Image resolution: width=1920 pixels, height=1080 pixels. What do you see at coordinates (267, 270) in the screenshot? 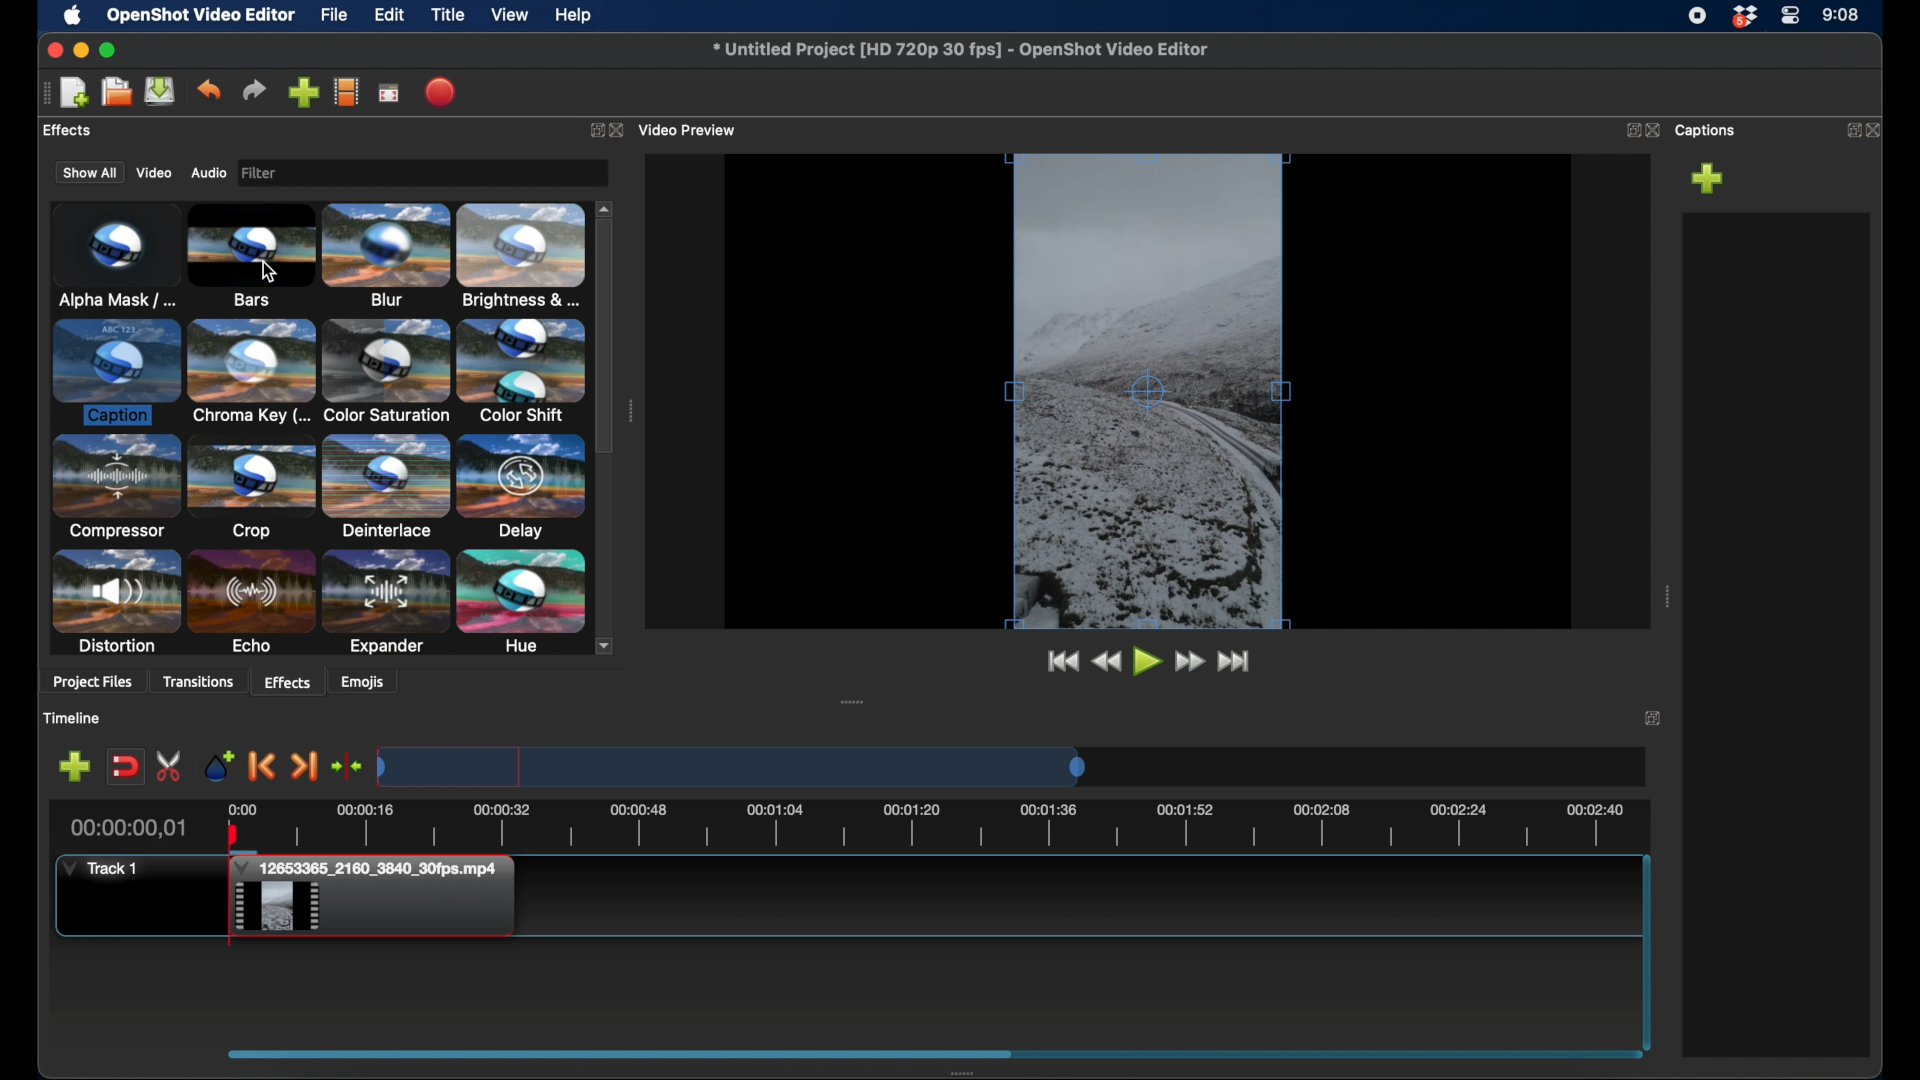
I see `cursor` at bounding box center [267, 270].